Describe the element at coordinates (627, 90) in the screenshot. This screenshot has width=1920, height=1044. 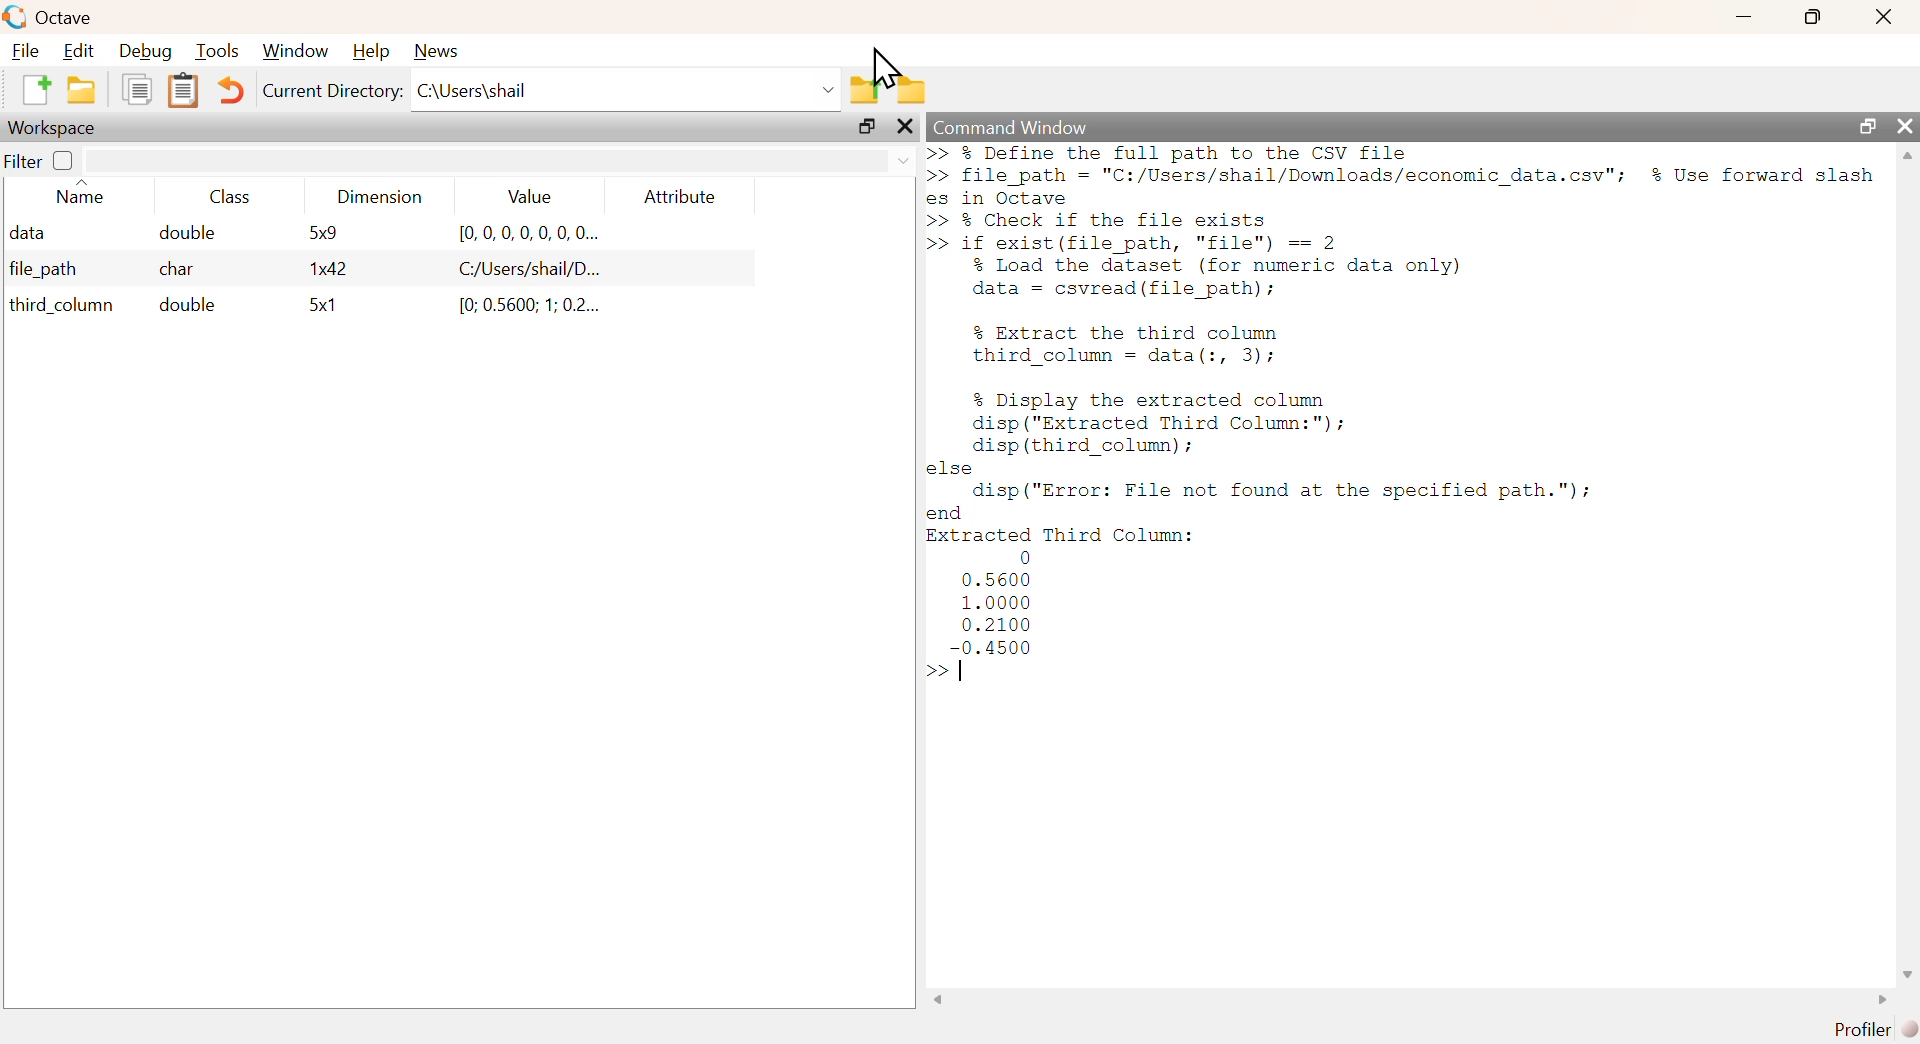
I see `C\Users\shail ` at that location.